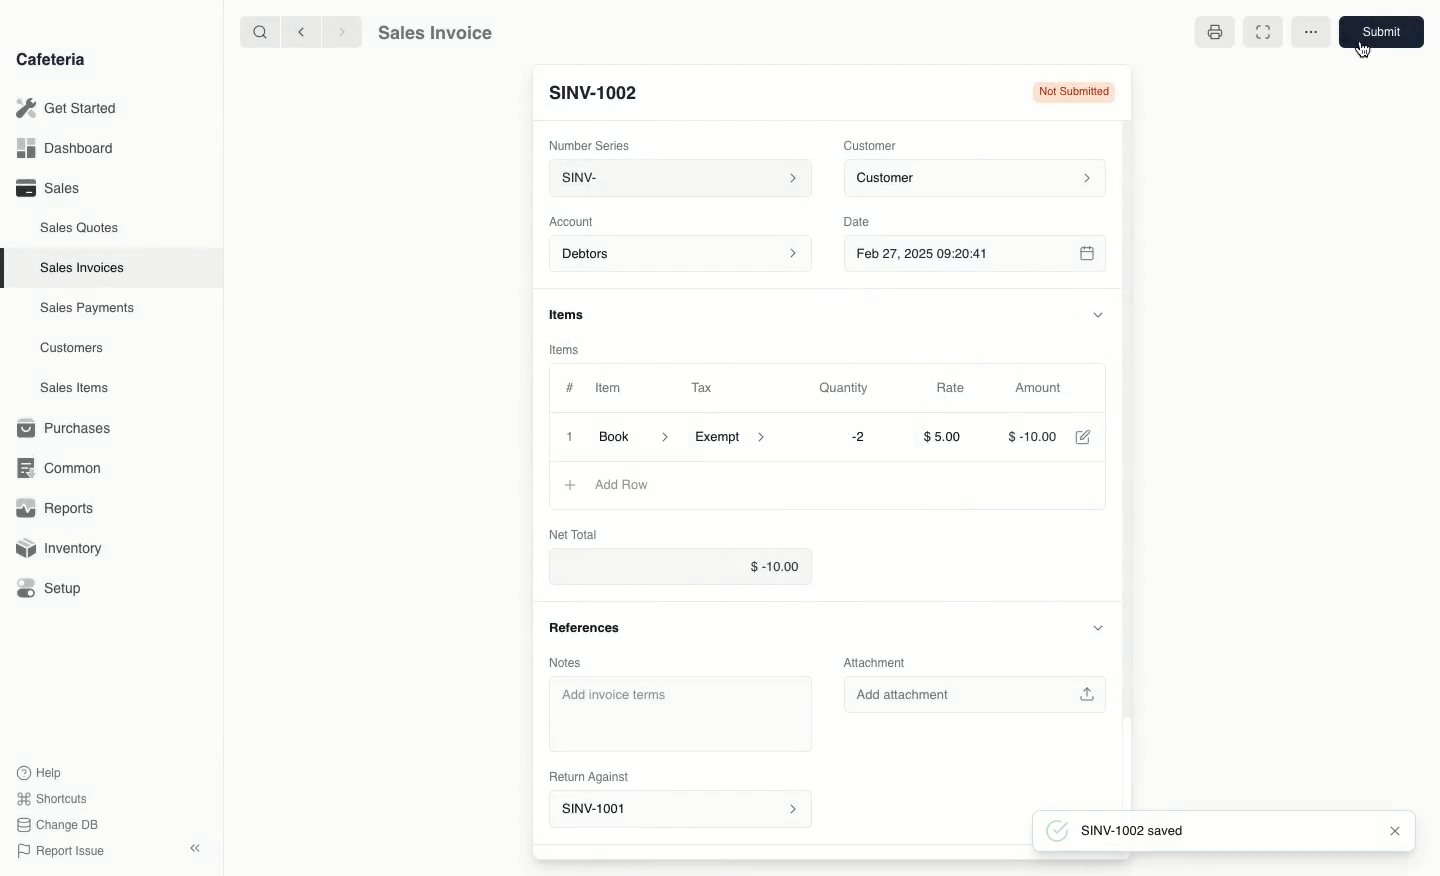  Describe the element at coordinates (61, 824) in the screenshot. I see `Change DB` at that location.